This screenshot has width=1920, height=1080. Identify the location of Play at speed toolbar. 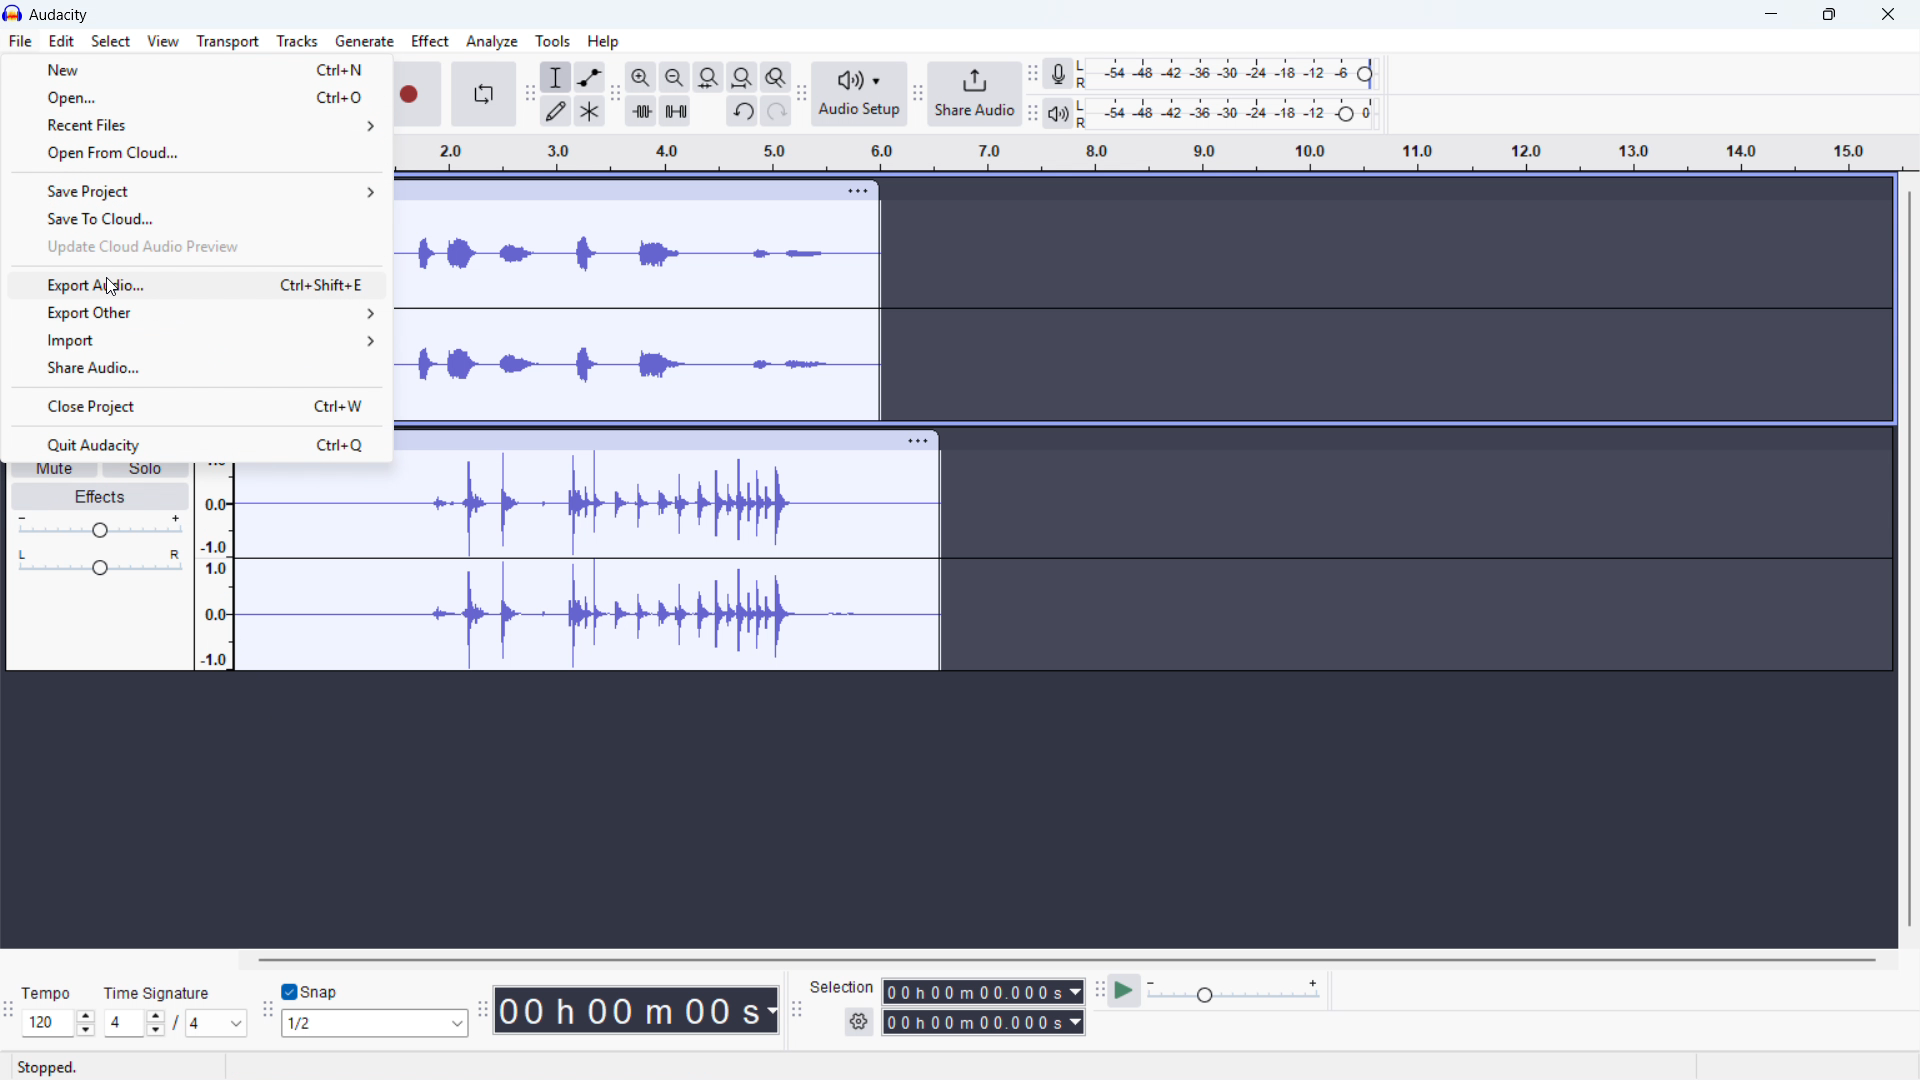
(1097, 992).